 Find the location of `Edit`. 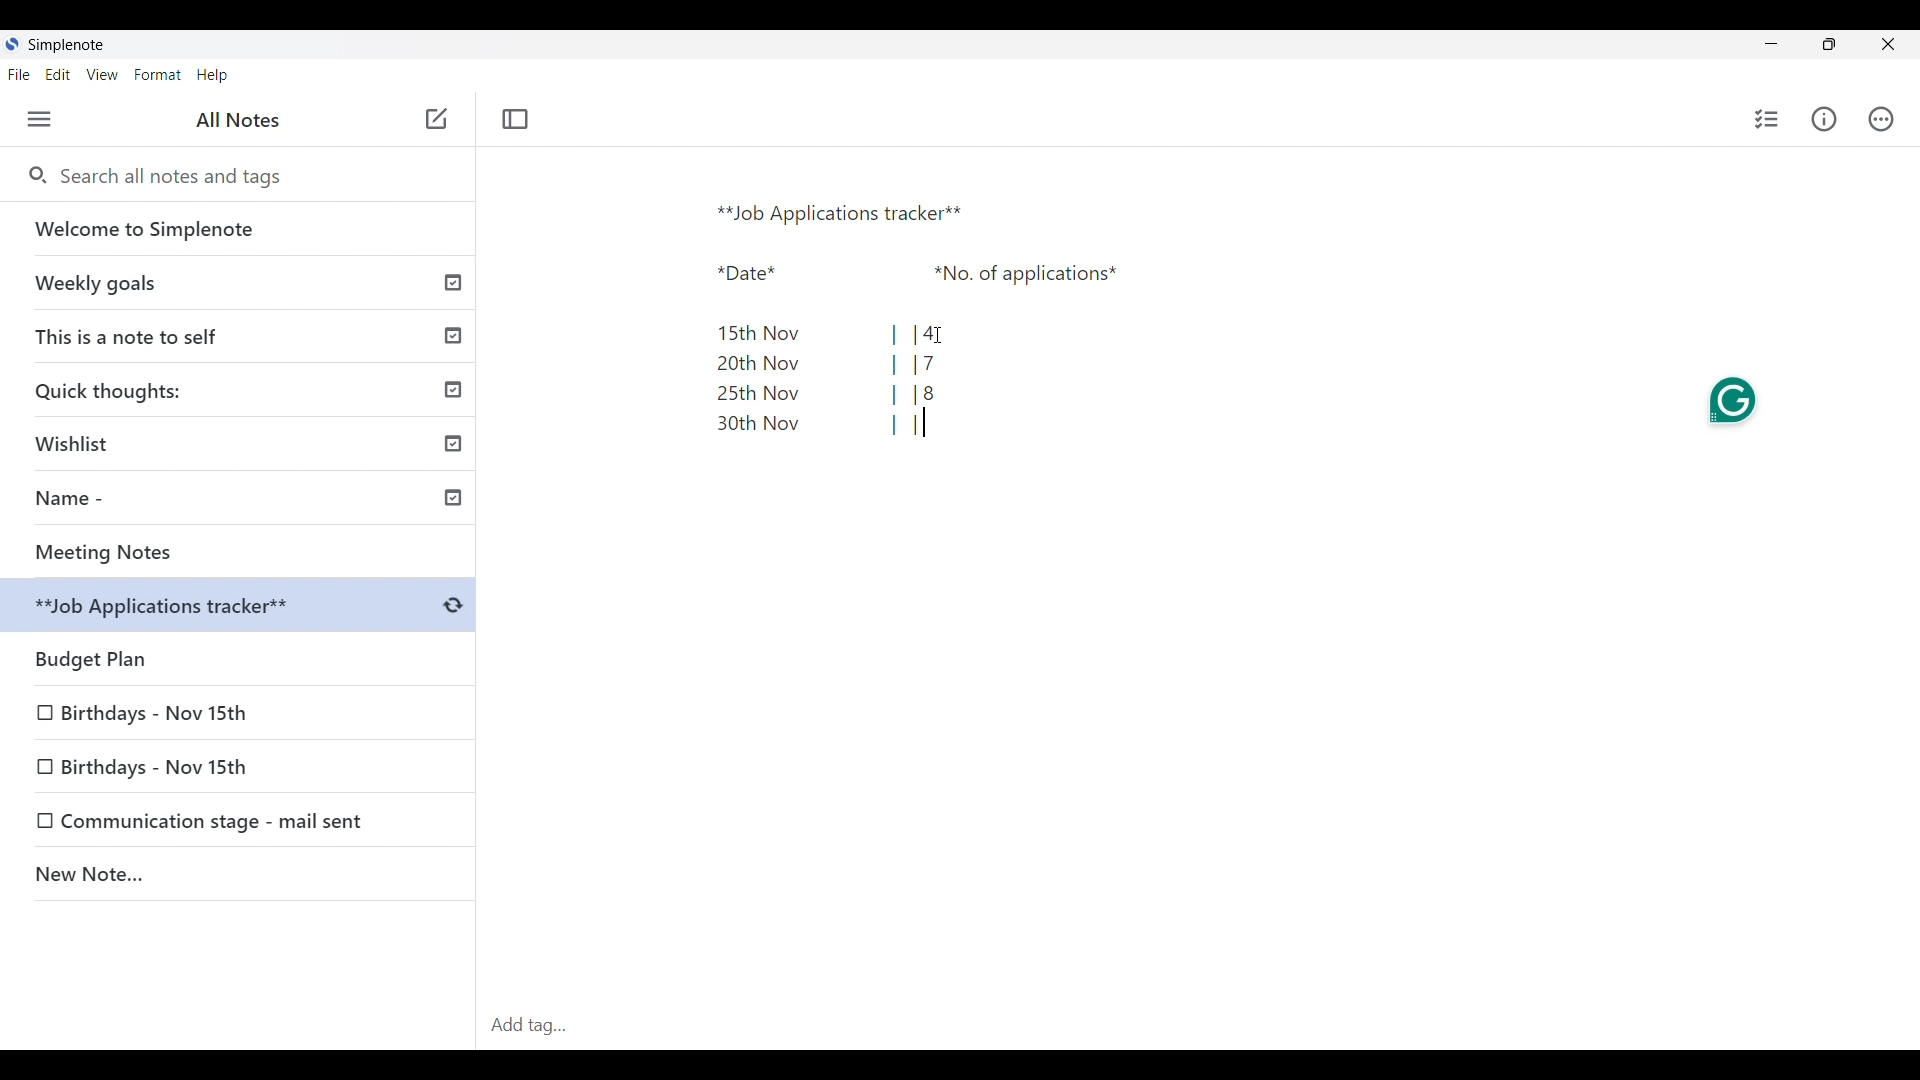

Edit is located at coordinates (58, 74).